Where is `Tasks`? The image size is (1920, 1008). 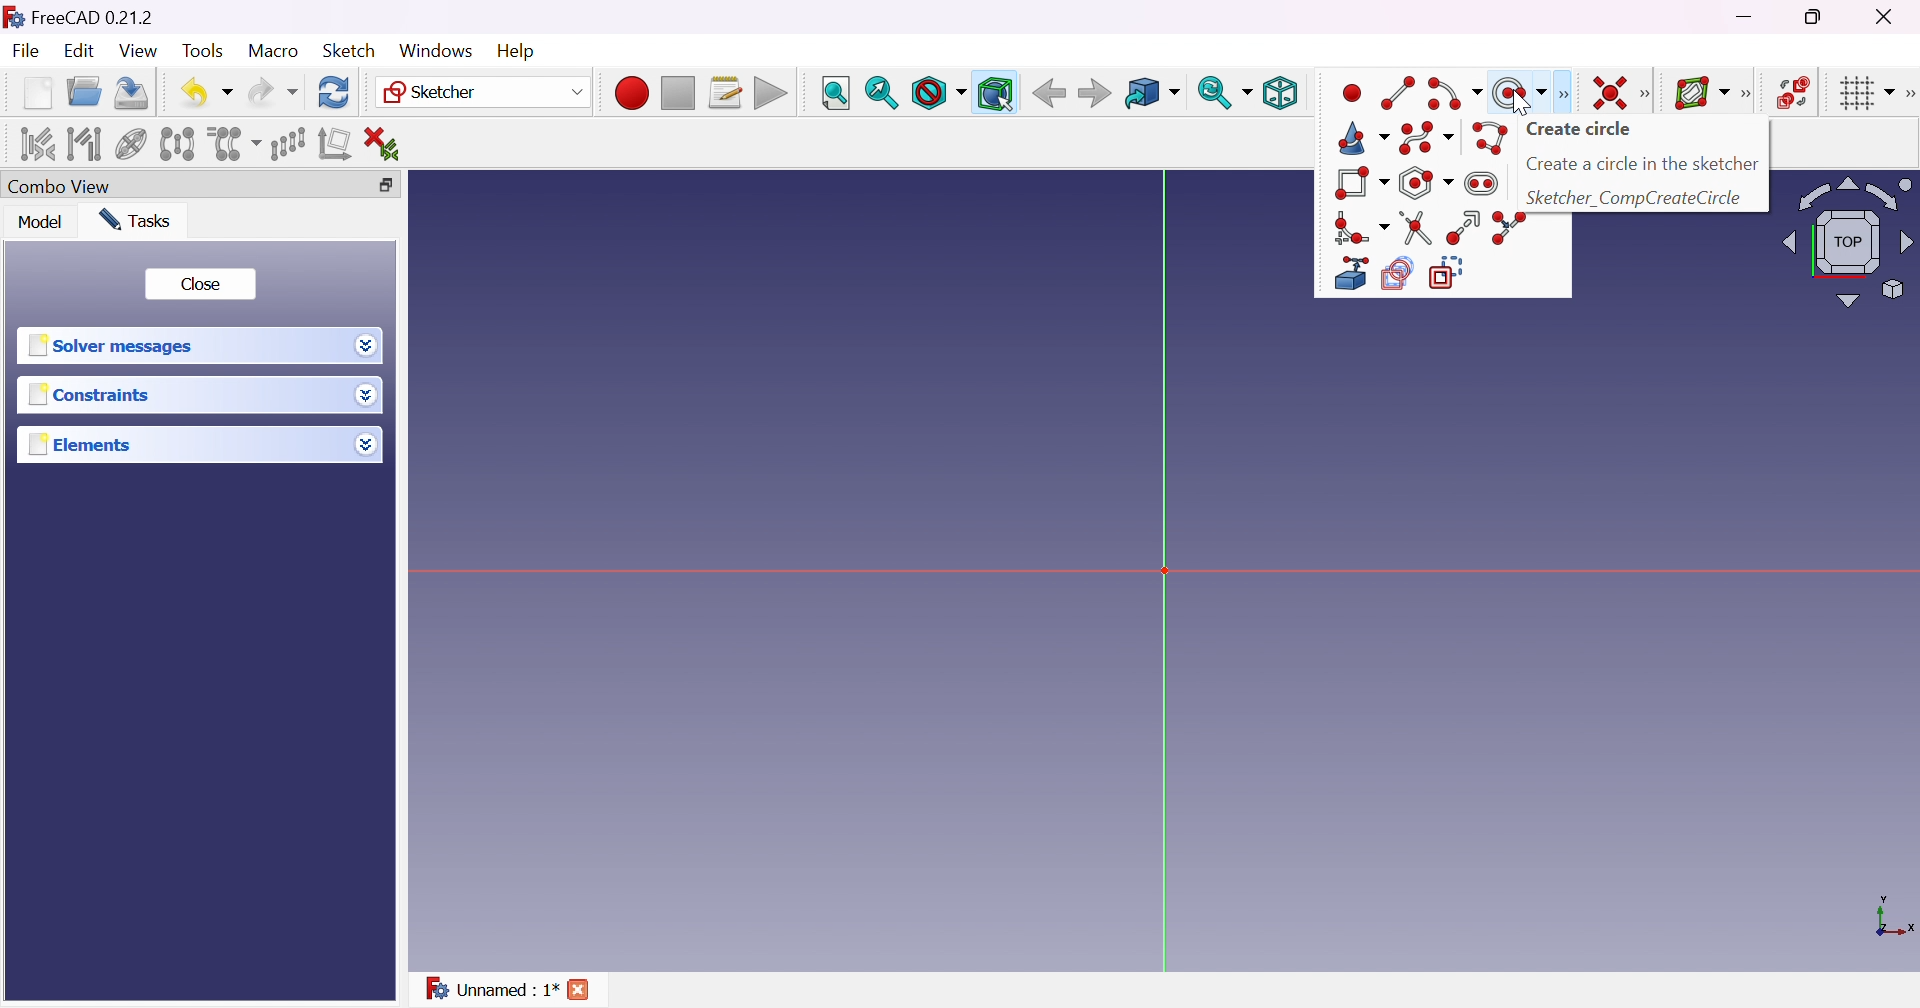 Tasks is located at coordinates (136, 220).